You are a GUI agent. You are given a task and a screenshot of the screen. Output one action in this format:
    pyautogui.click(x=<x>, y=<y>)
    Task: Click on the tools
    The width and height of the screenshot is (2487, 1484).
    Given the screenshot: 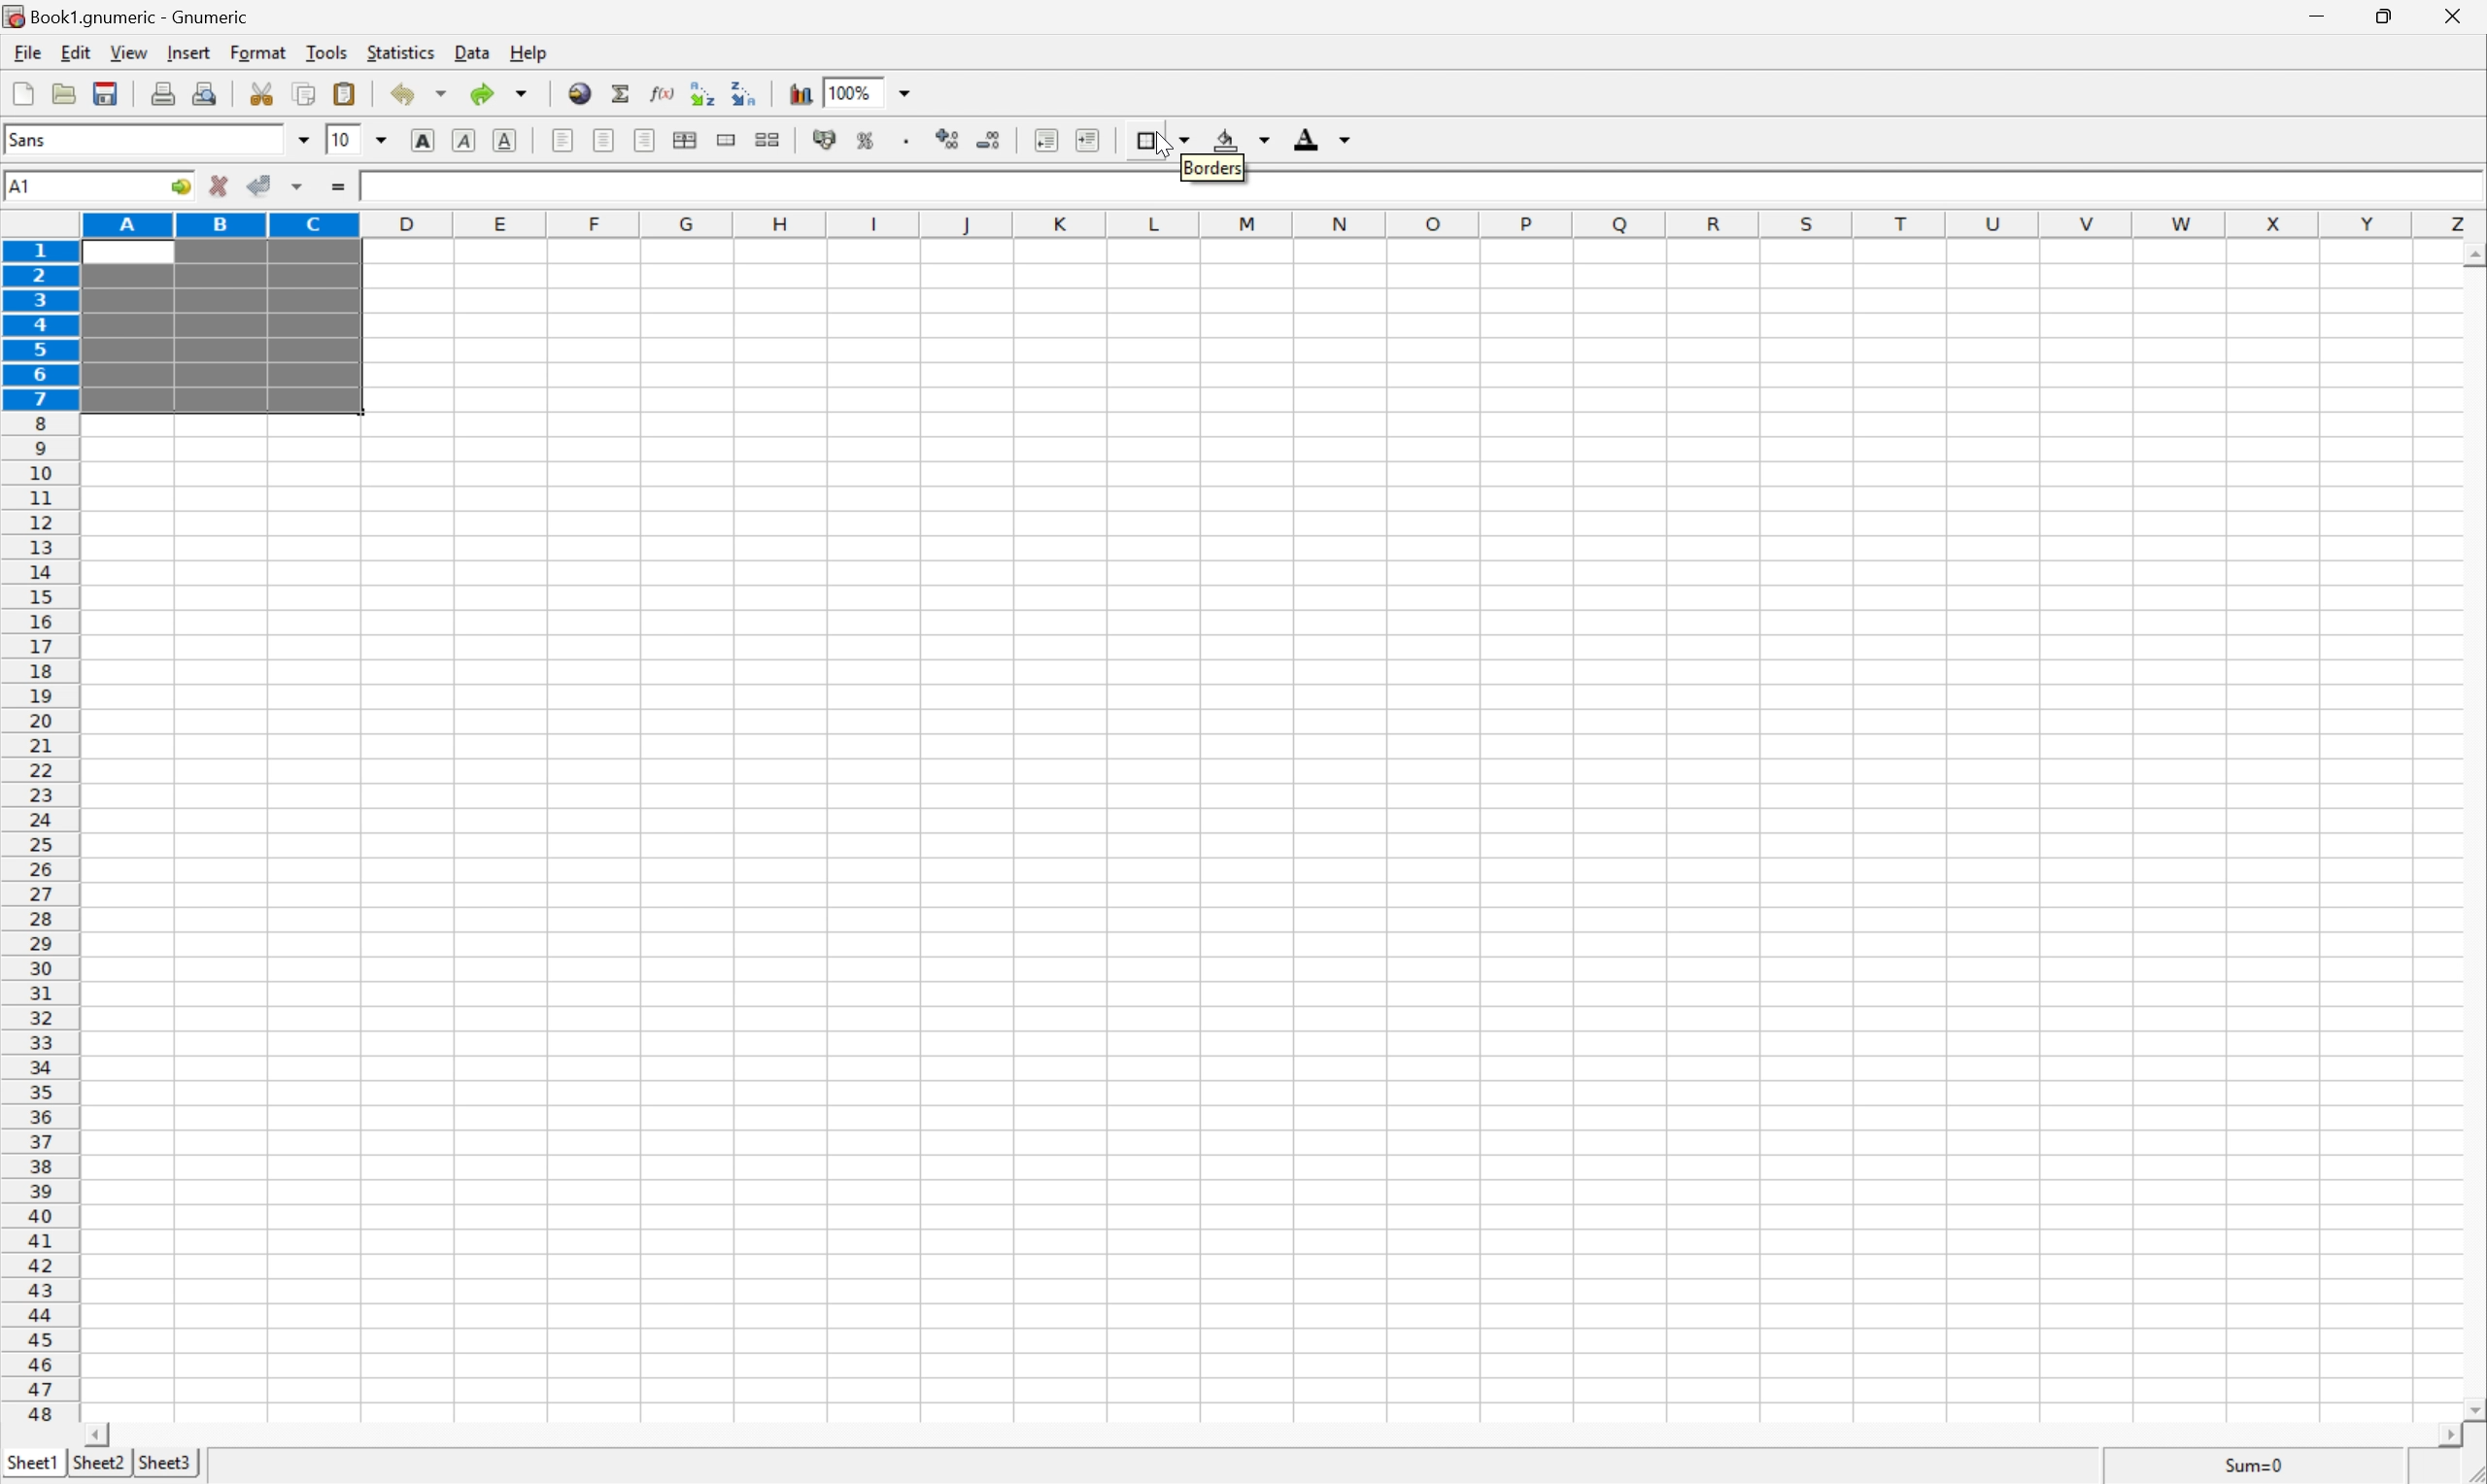 What is the action you would take?
    pyautogui.click(x=325, y=54)
    